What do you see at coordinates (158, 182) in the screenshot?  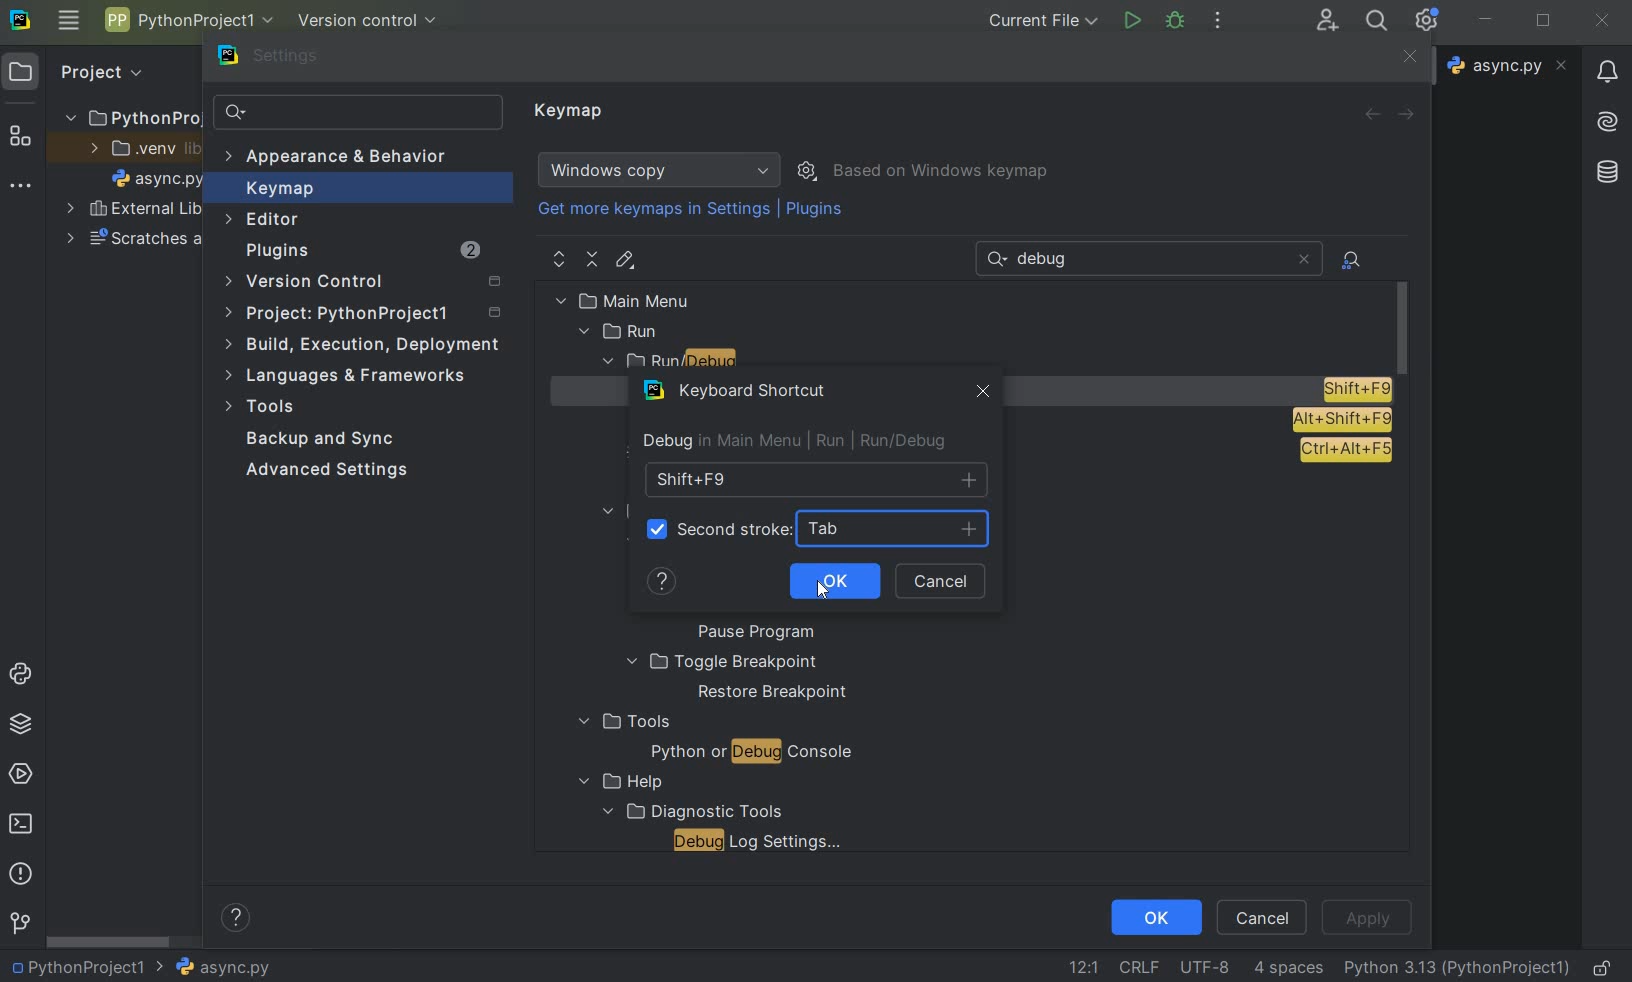 I see `file name` at bounding box center [158, 182].